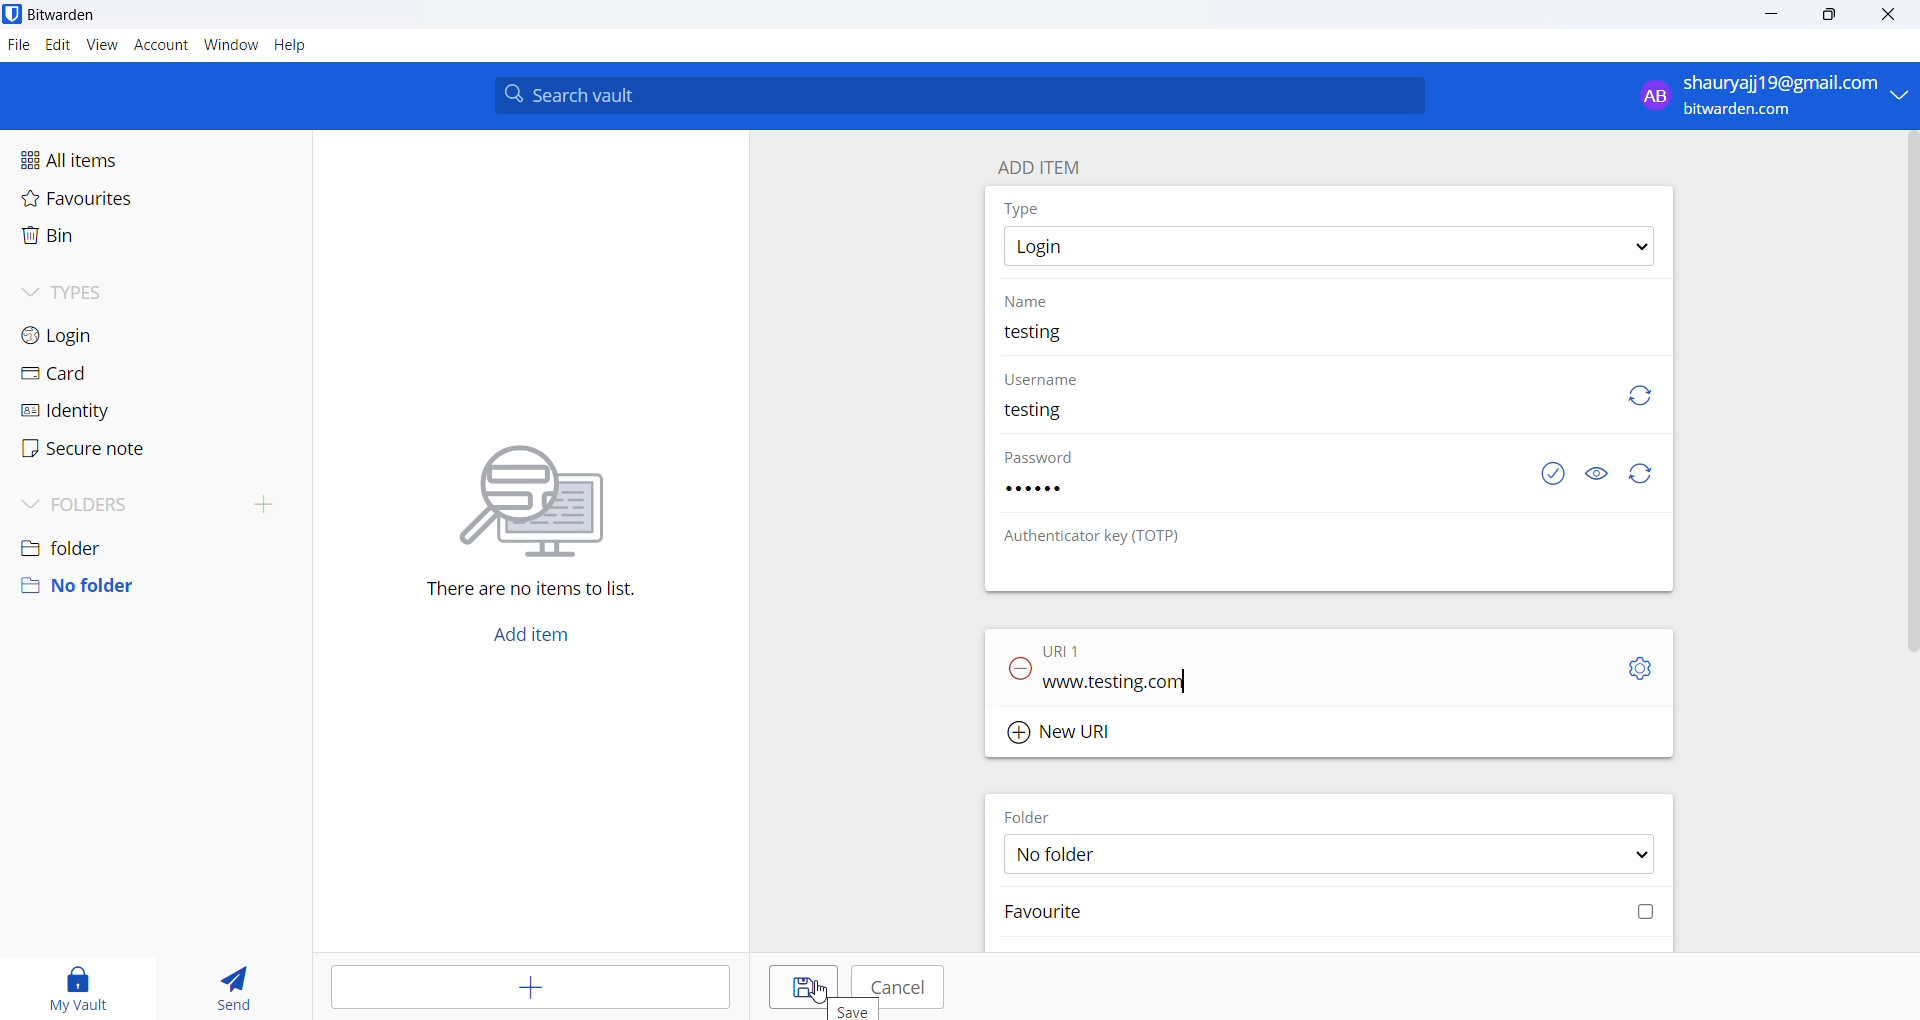  I want to click on secure note, so click(101, 450).